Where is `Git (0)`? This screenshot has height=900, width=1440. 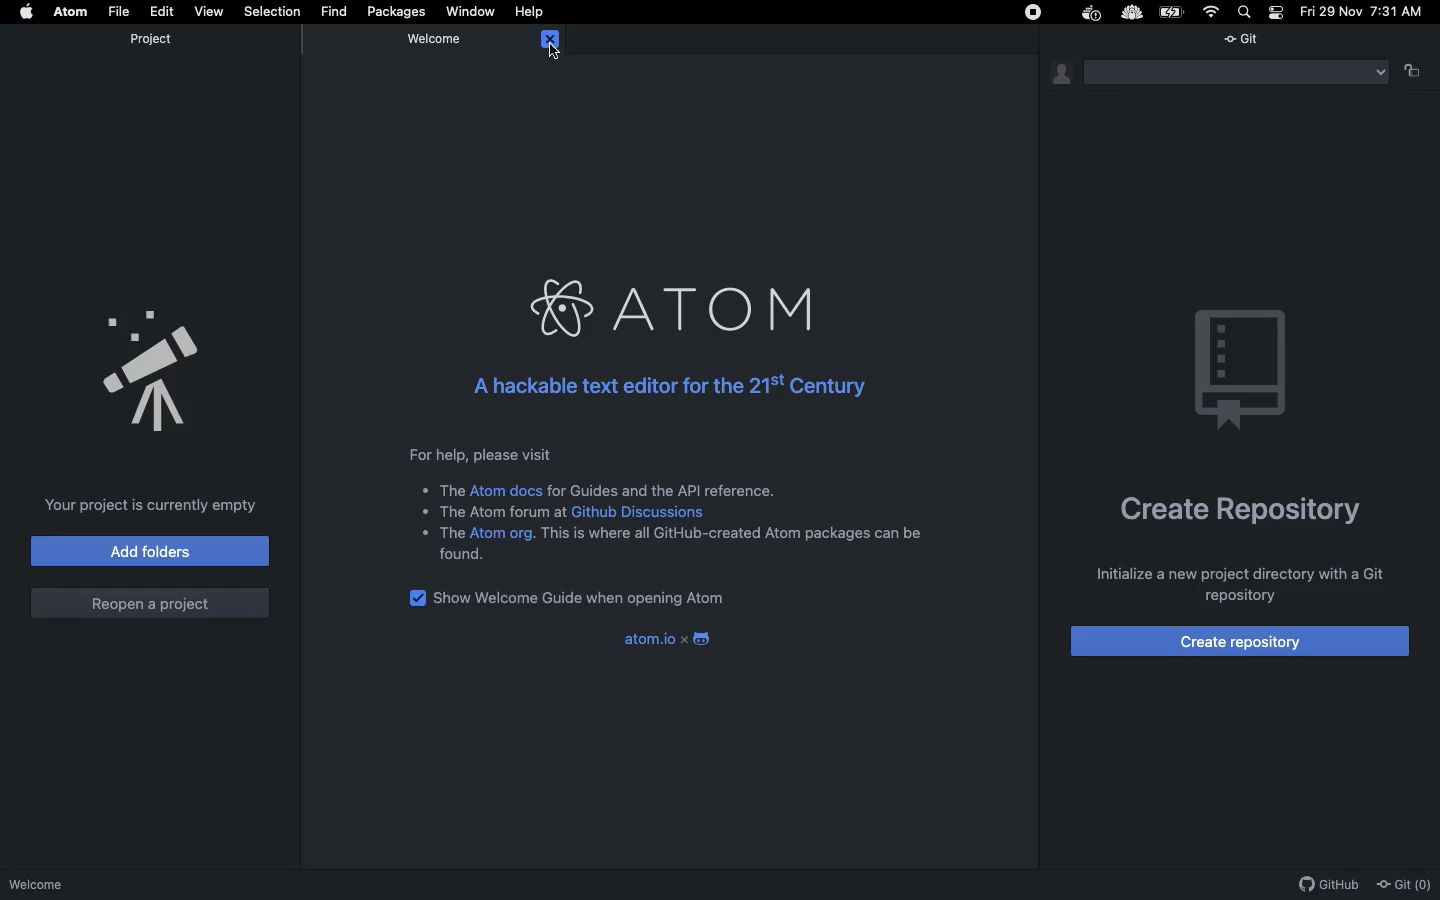
Git (0) is located at coordinates (1406, 884).